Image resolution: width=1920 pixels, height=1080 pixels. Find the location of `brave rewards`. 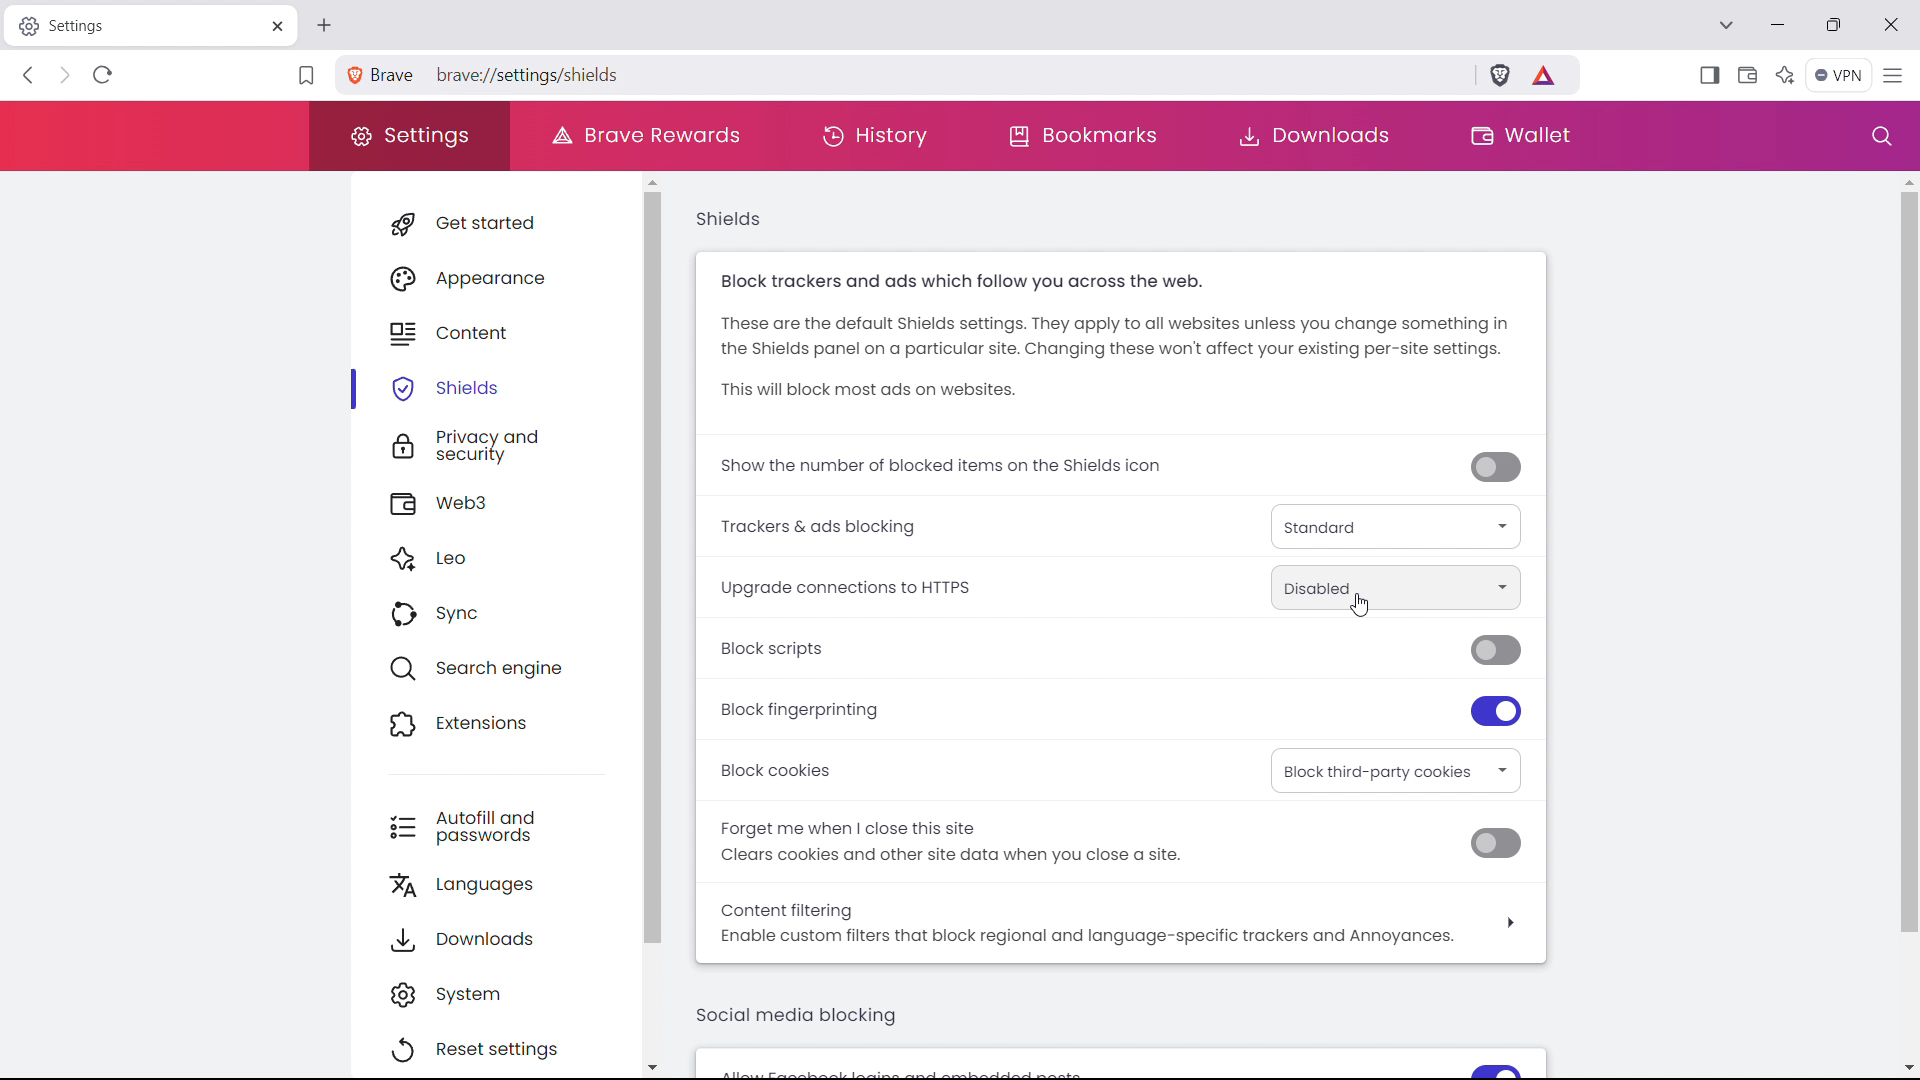

brave rewards is located at coordinates (644, 135).